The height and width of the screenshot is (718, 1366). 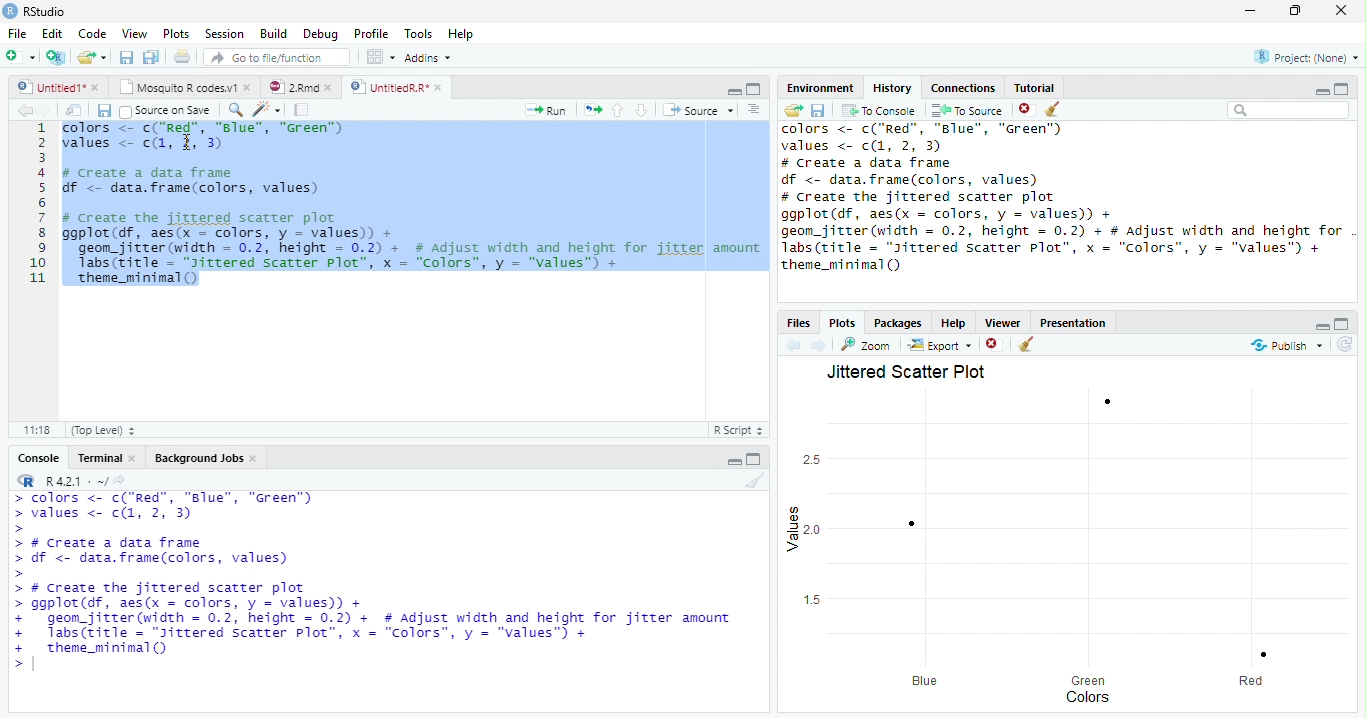 What do you see at coordinates (18, 34) in the screenshot?
I see `File` at bounding box center [18, 34].